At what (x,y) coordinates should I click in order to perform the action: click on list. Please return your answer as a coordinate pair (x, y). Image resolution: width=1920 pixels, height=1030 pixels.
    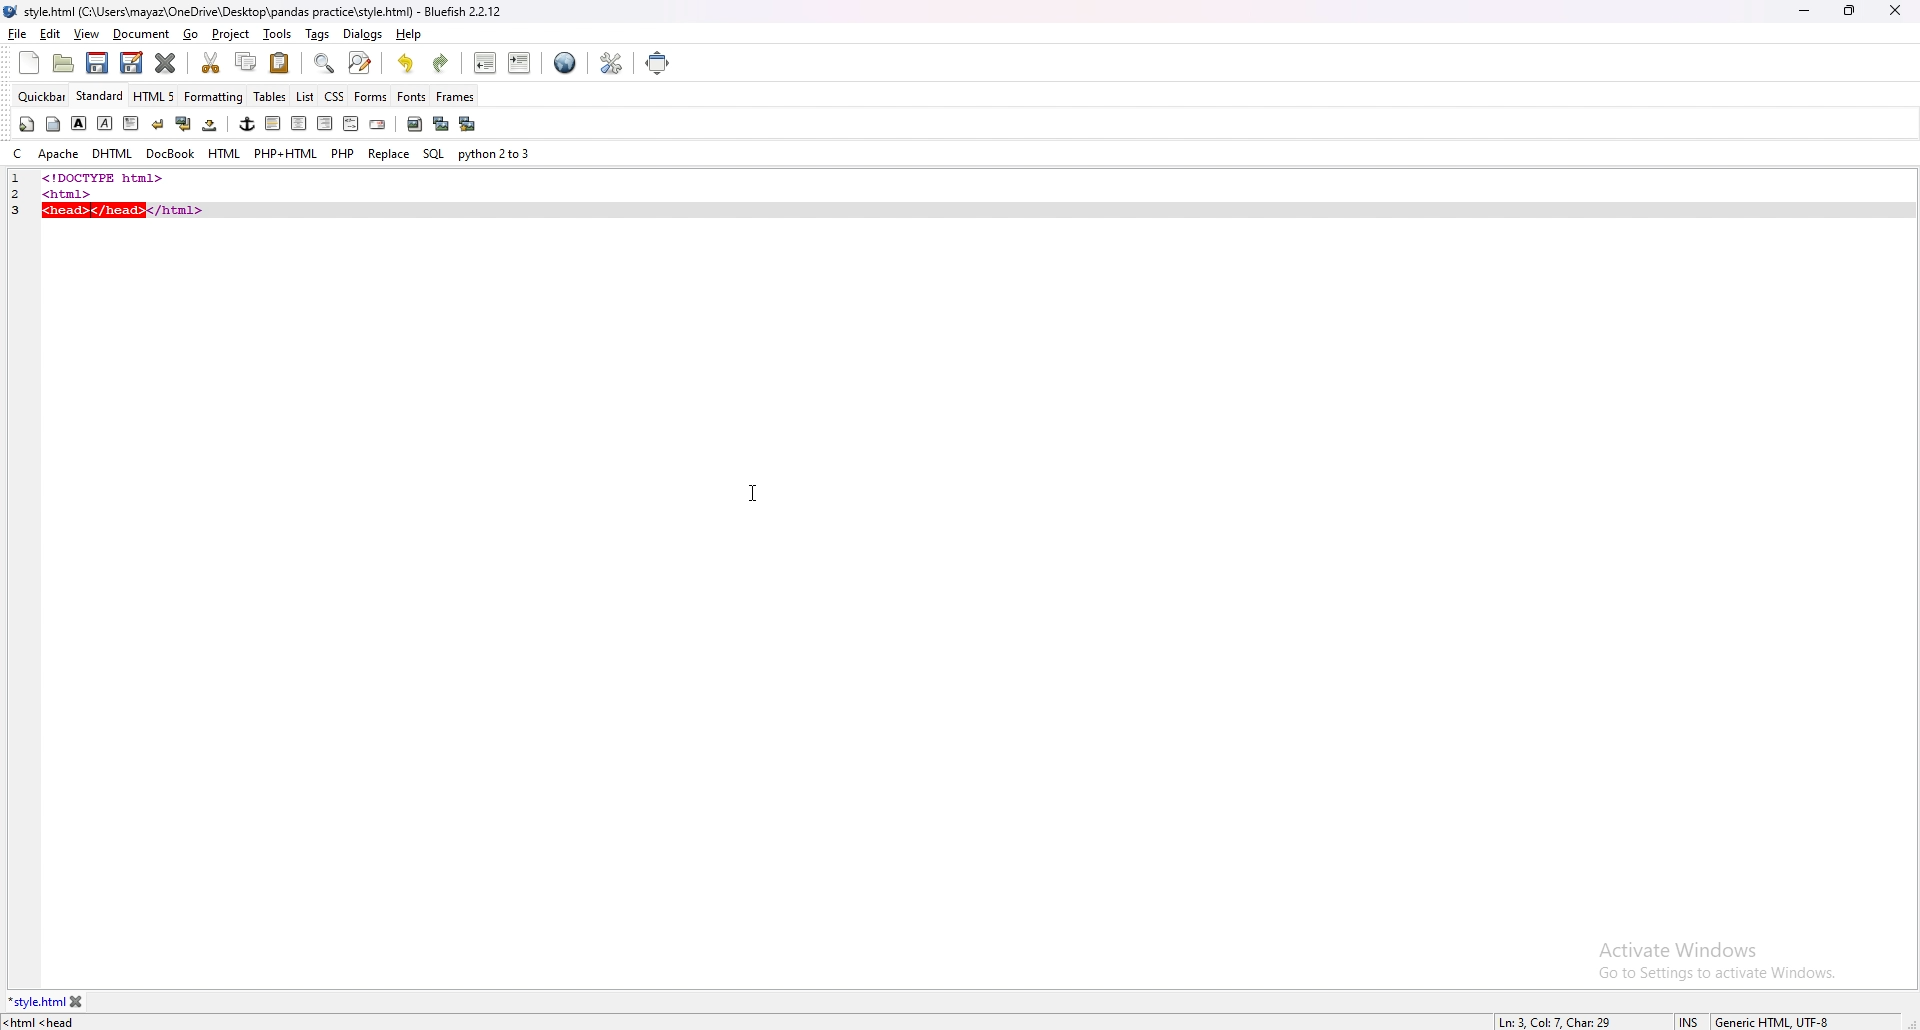
    Looking at the image, I should click on (305, 95).